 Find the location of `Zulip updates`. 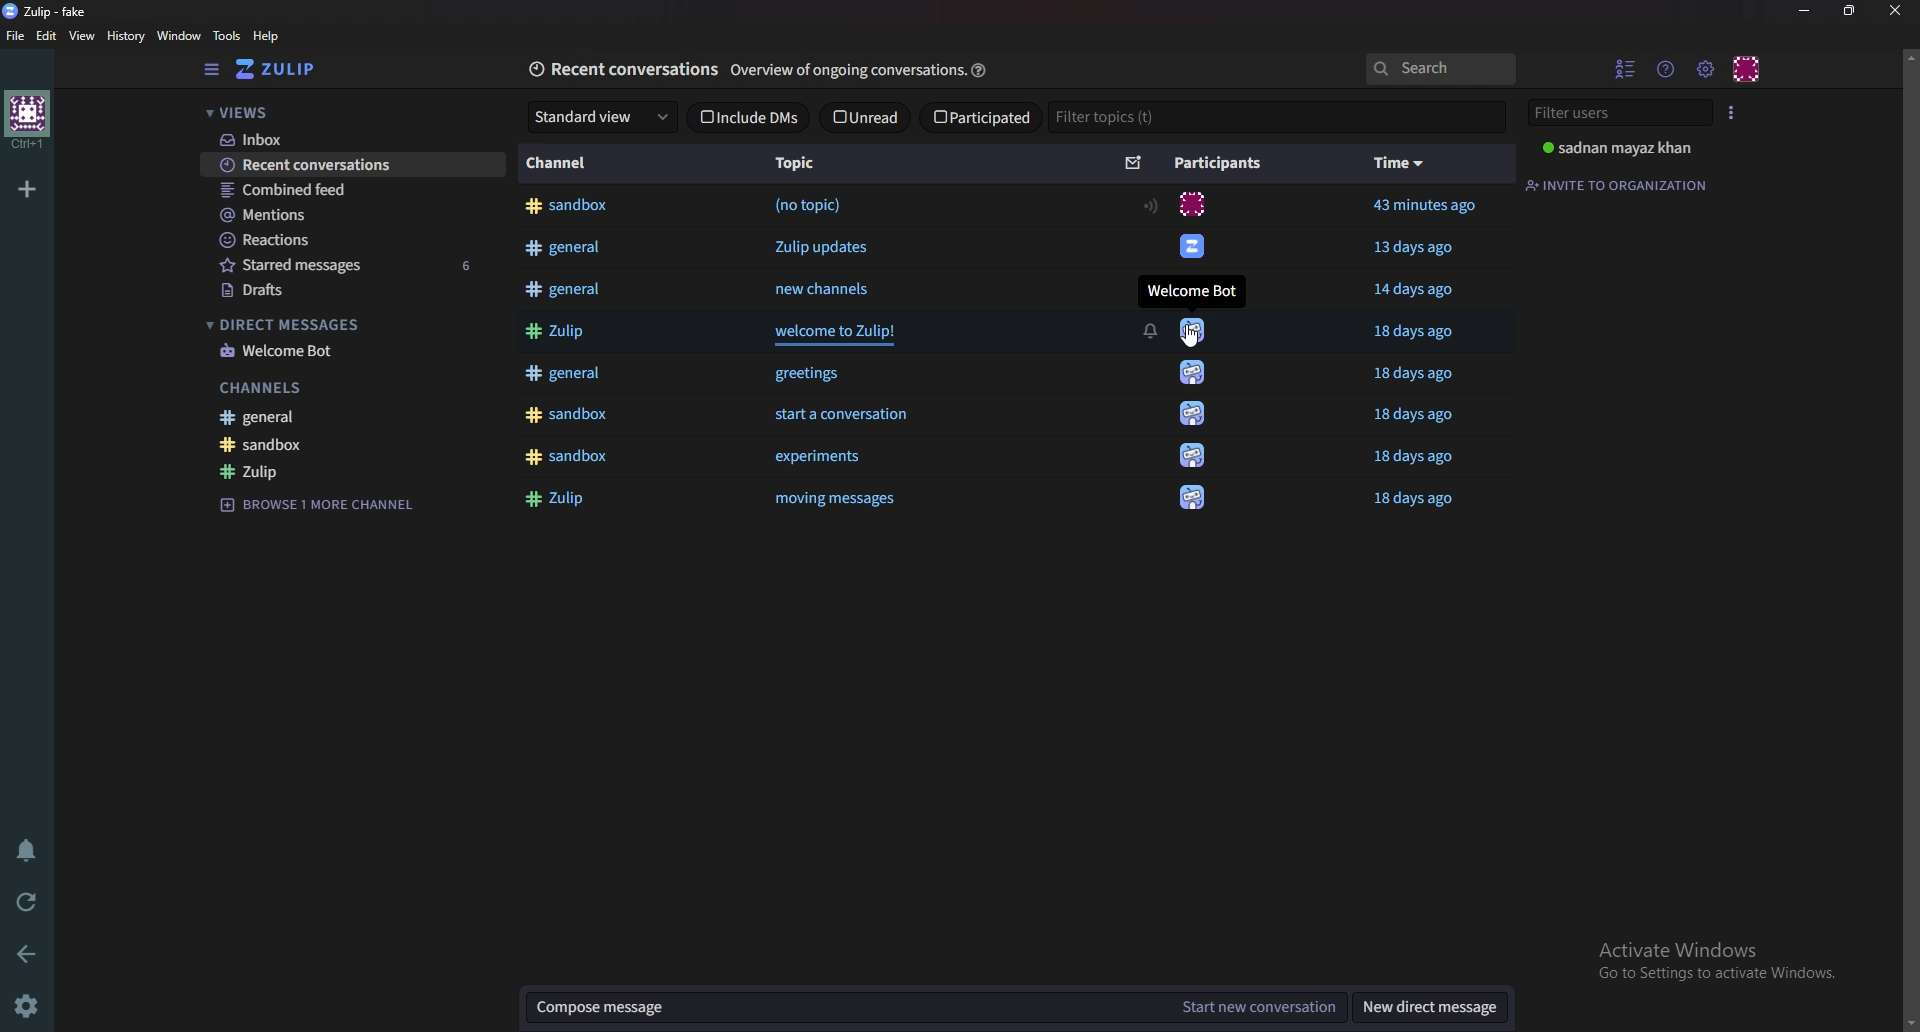

Zulip updates is located at coordinates (820, 249).